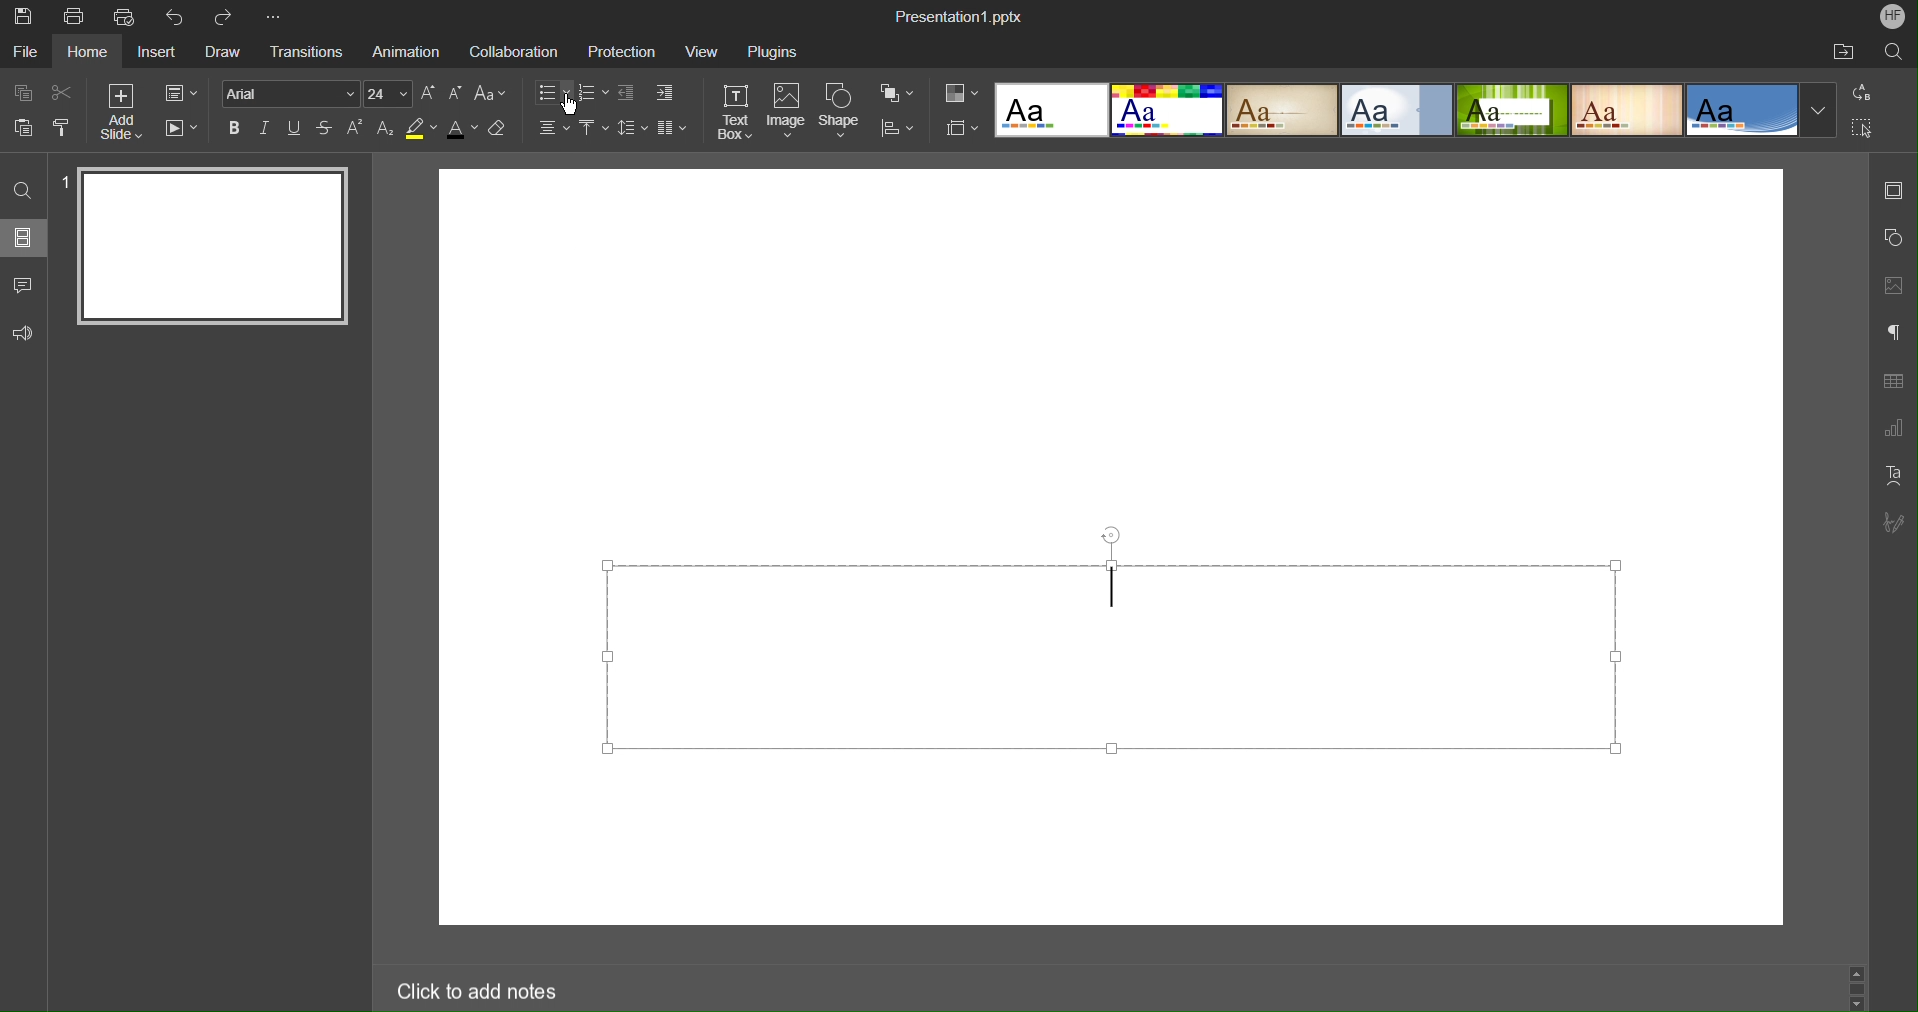 This screenshot has height=1012, width=1918. Describe the element at coordinates (961, 92) in the screenshot. I see `Color` at that location.